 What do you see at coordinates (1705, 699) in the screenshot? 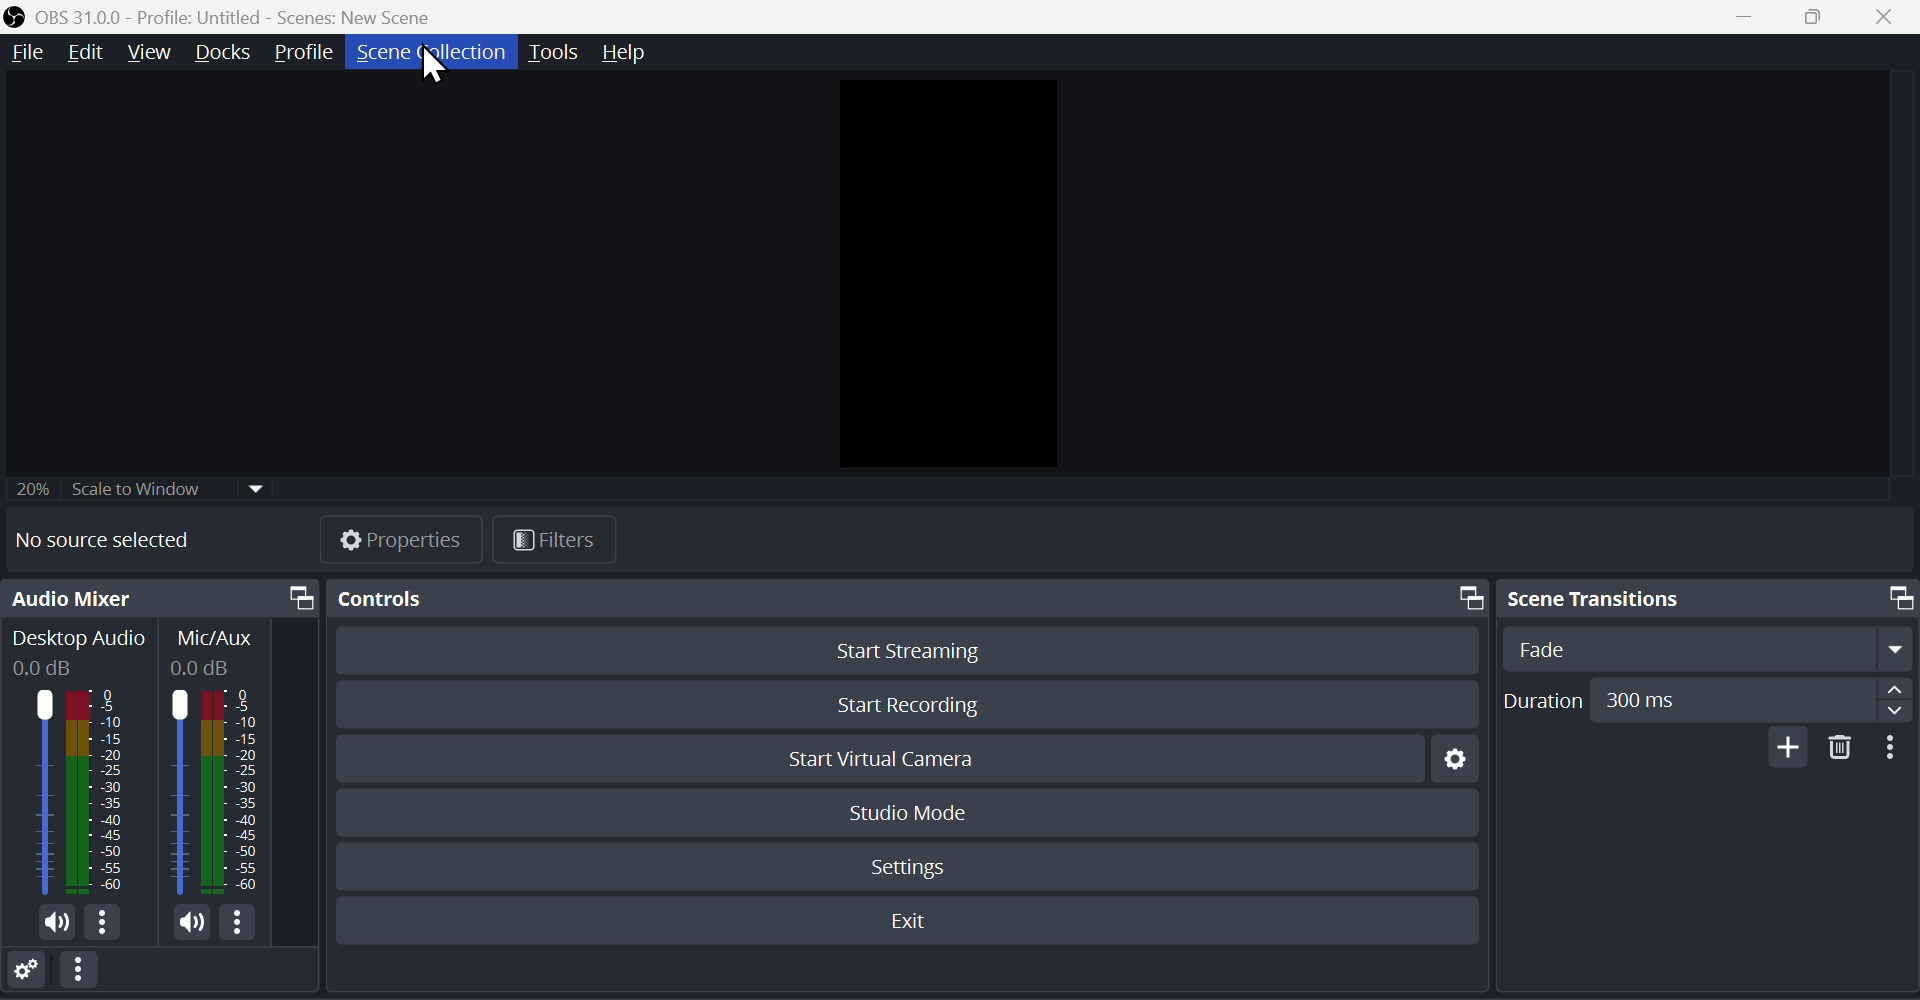
I see `Durations` at bounding box center [1705, 699].